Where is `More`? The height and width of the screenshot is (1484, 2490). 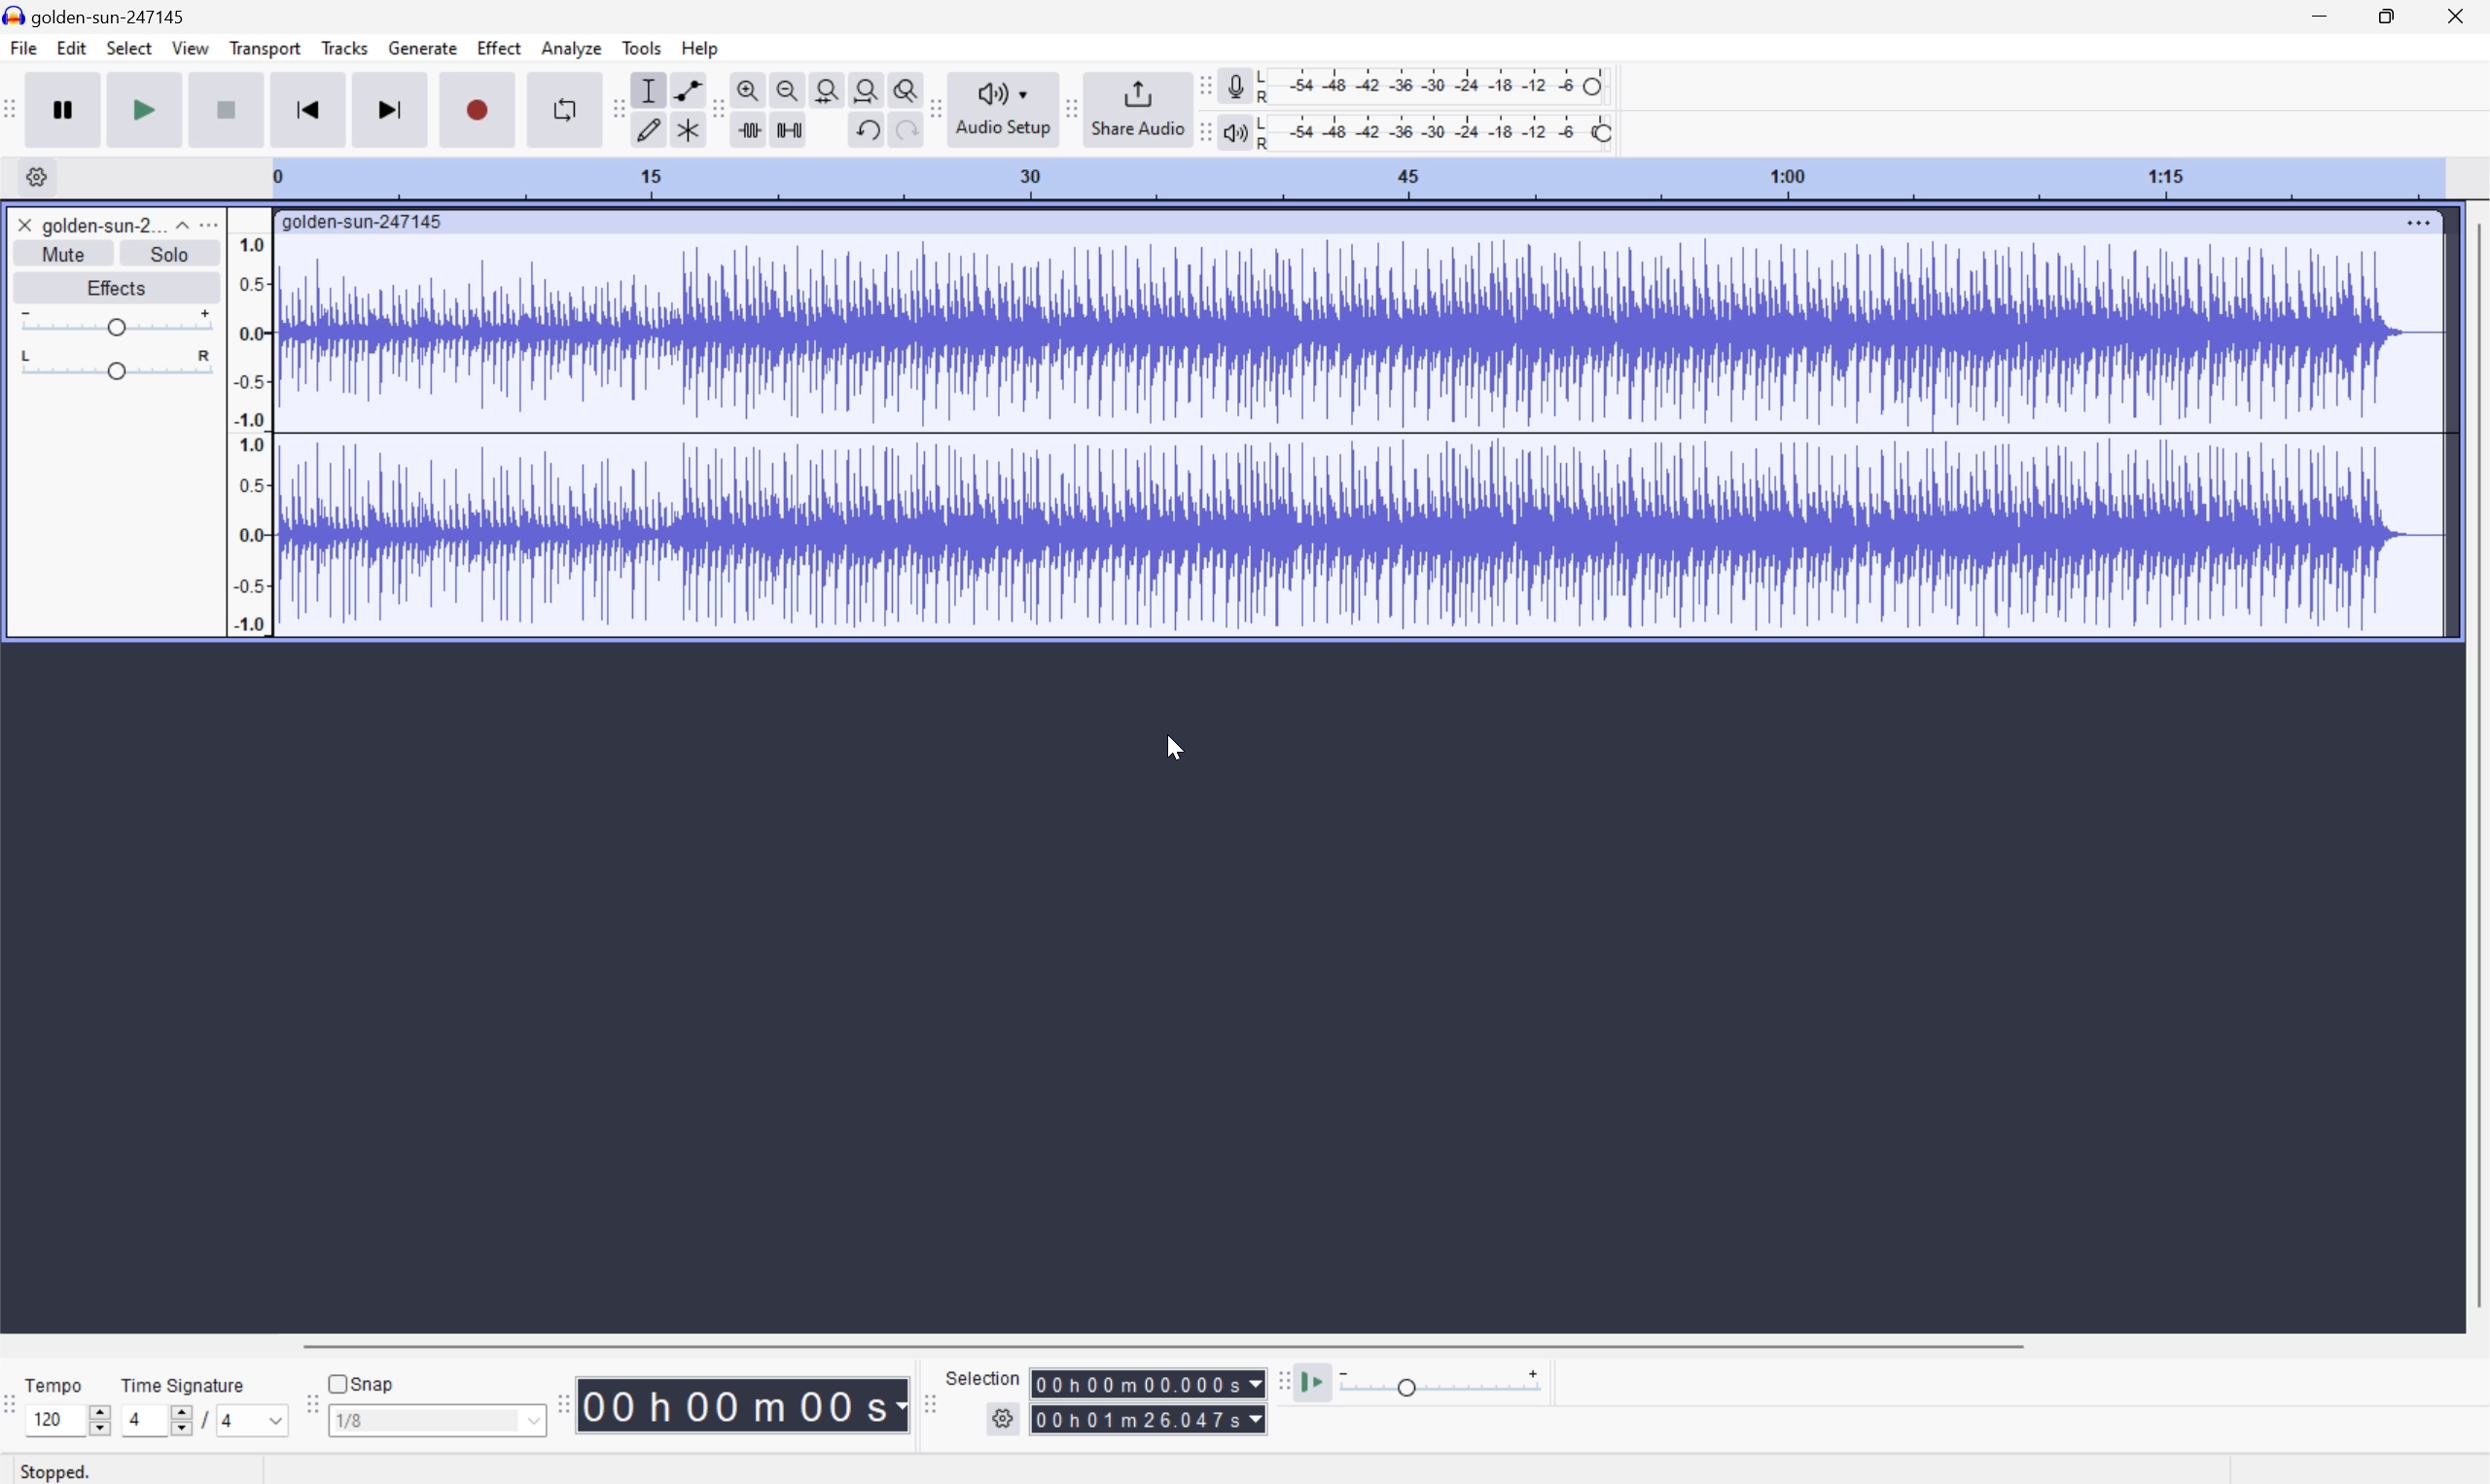 More is located at coordinates (213, 222).